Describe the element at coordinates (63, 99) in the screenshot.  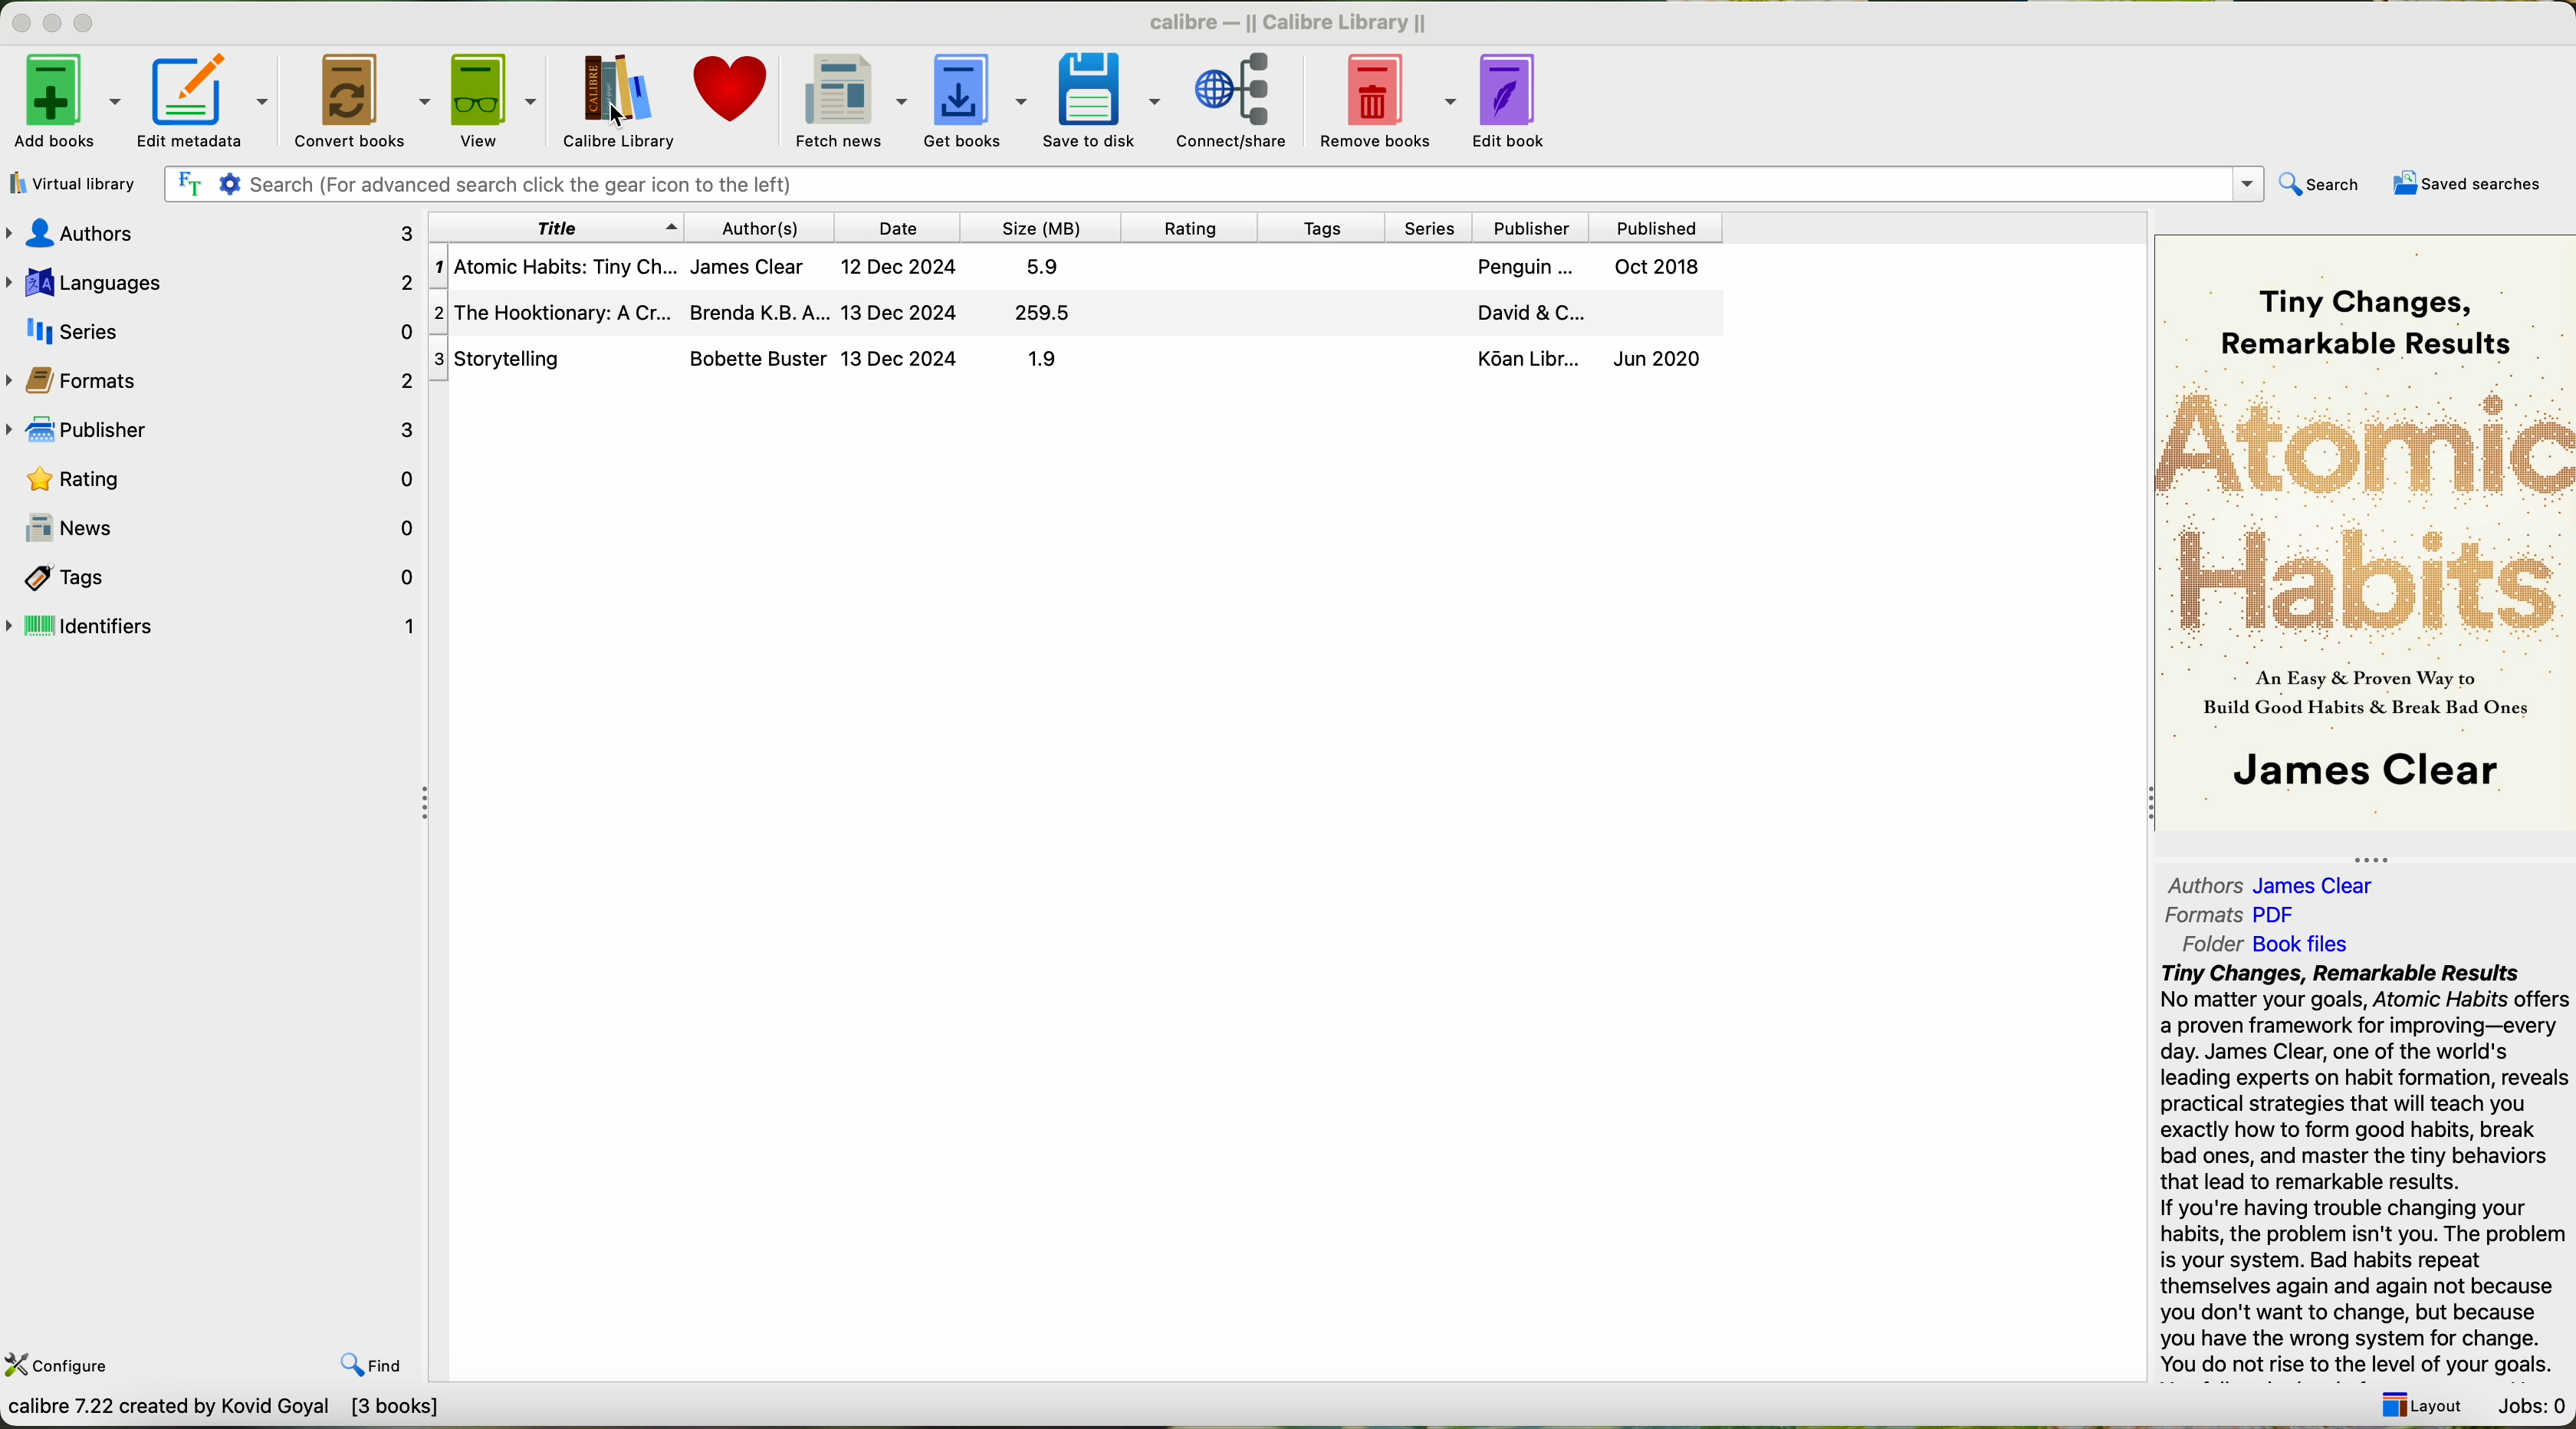
I see `add books` at that location.